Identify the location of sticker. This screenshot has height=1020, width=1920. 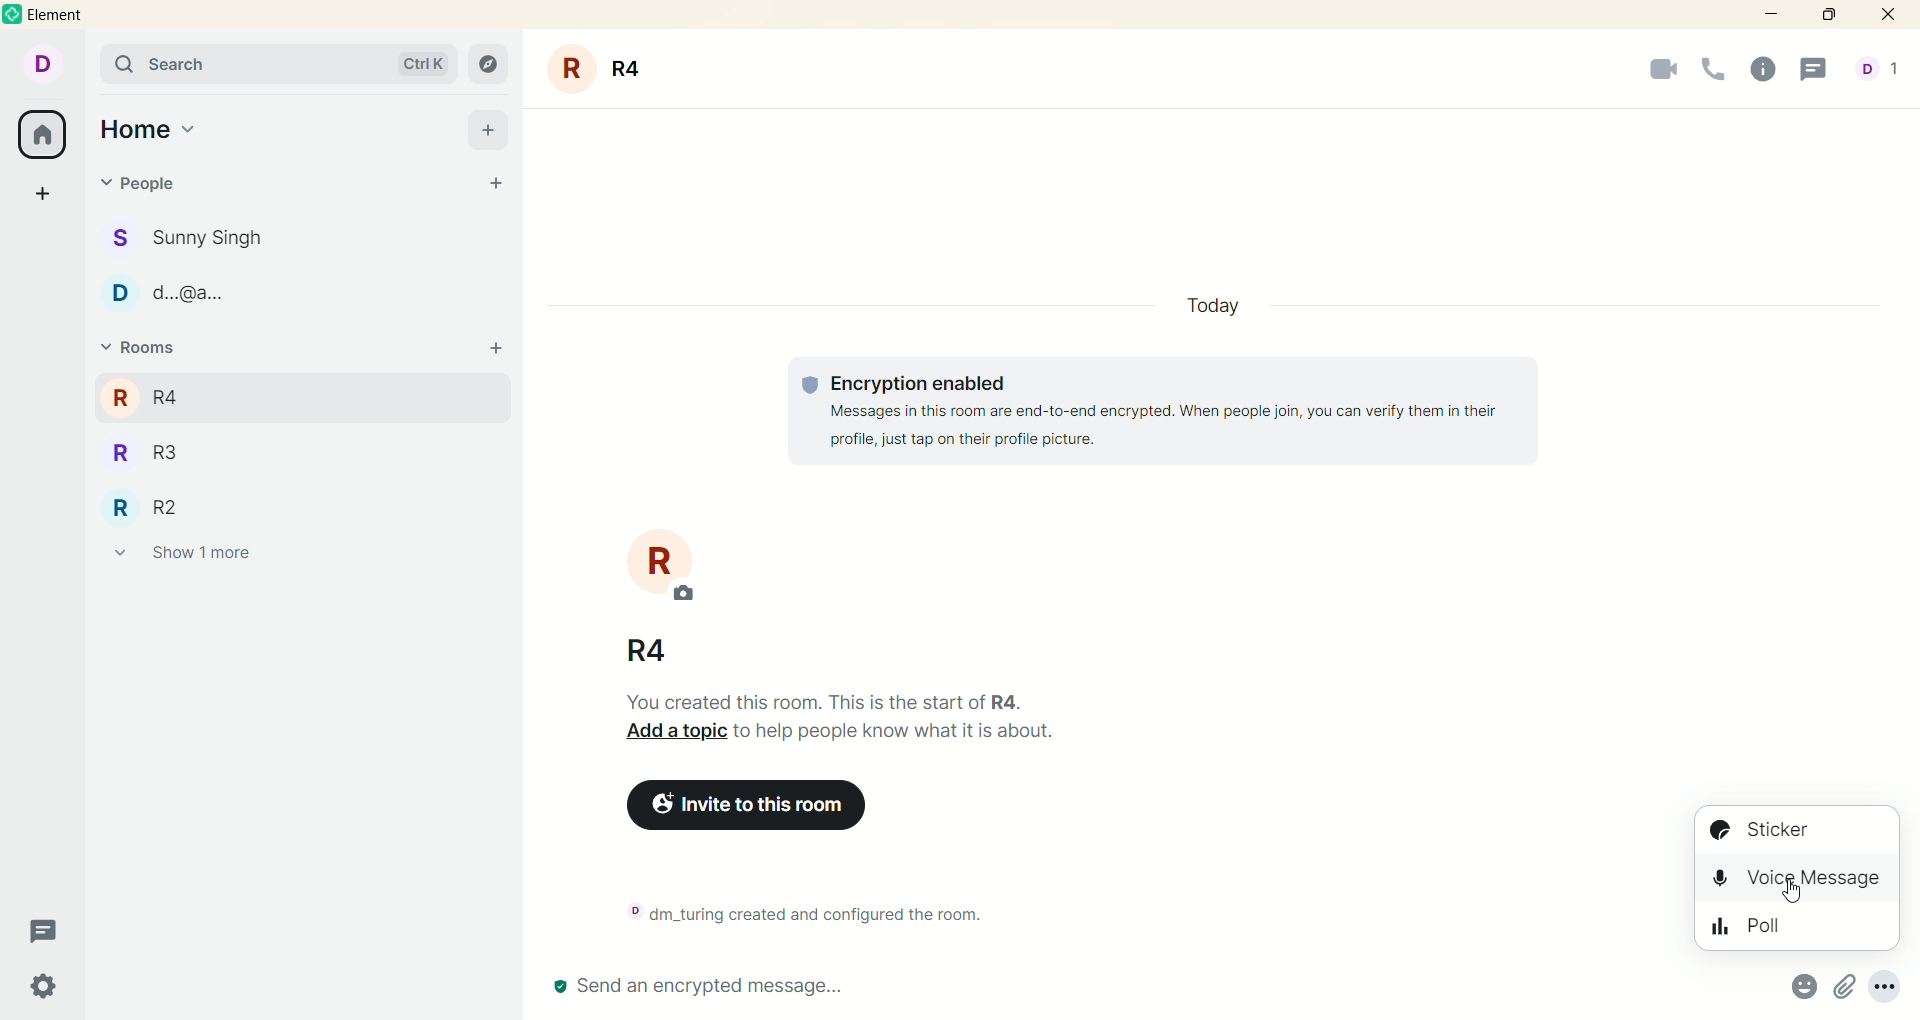
(1799, 832).